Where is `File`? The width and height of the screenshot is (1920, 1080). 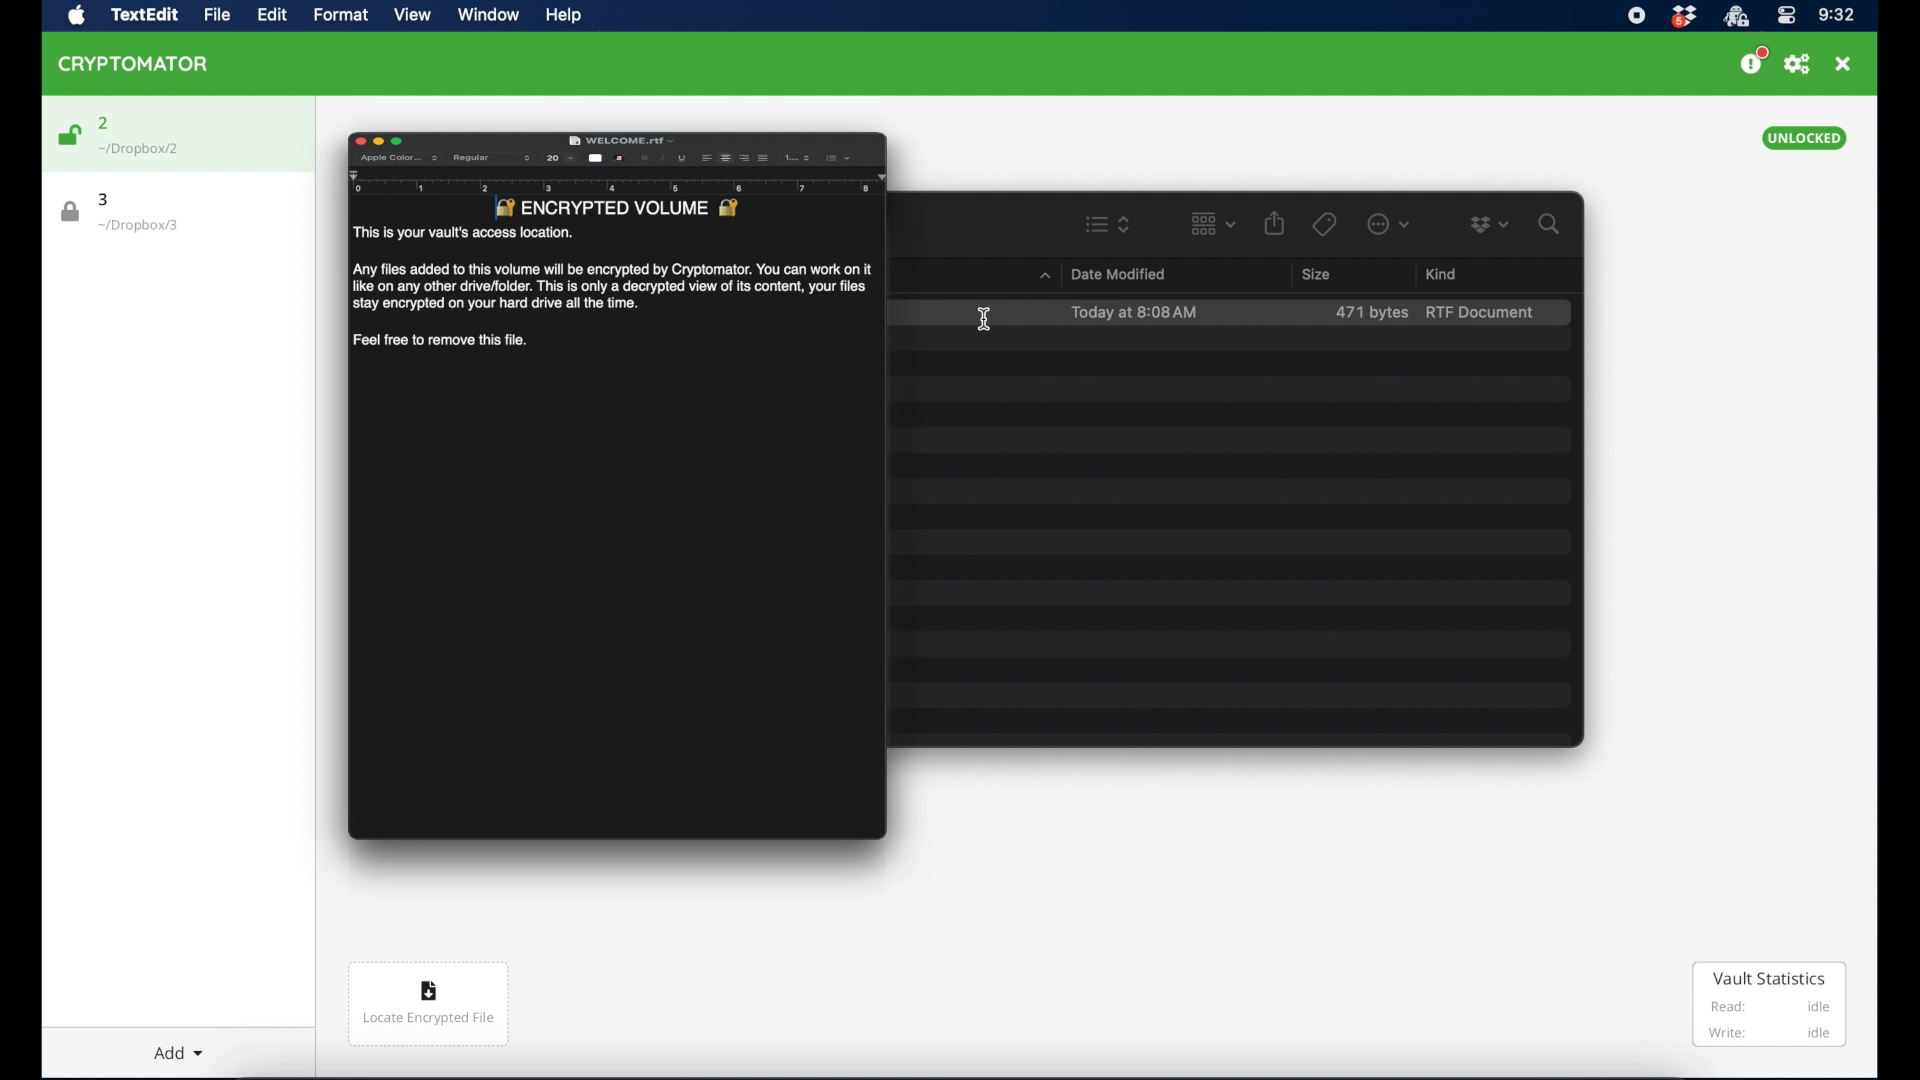 File is located at coordinates (221, 16).